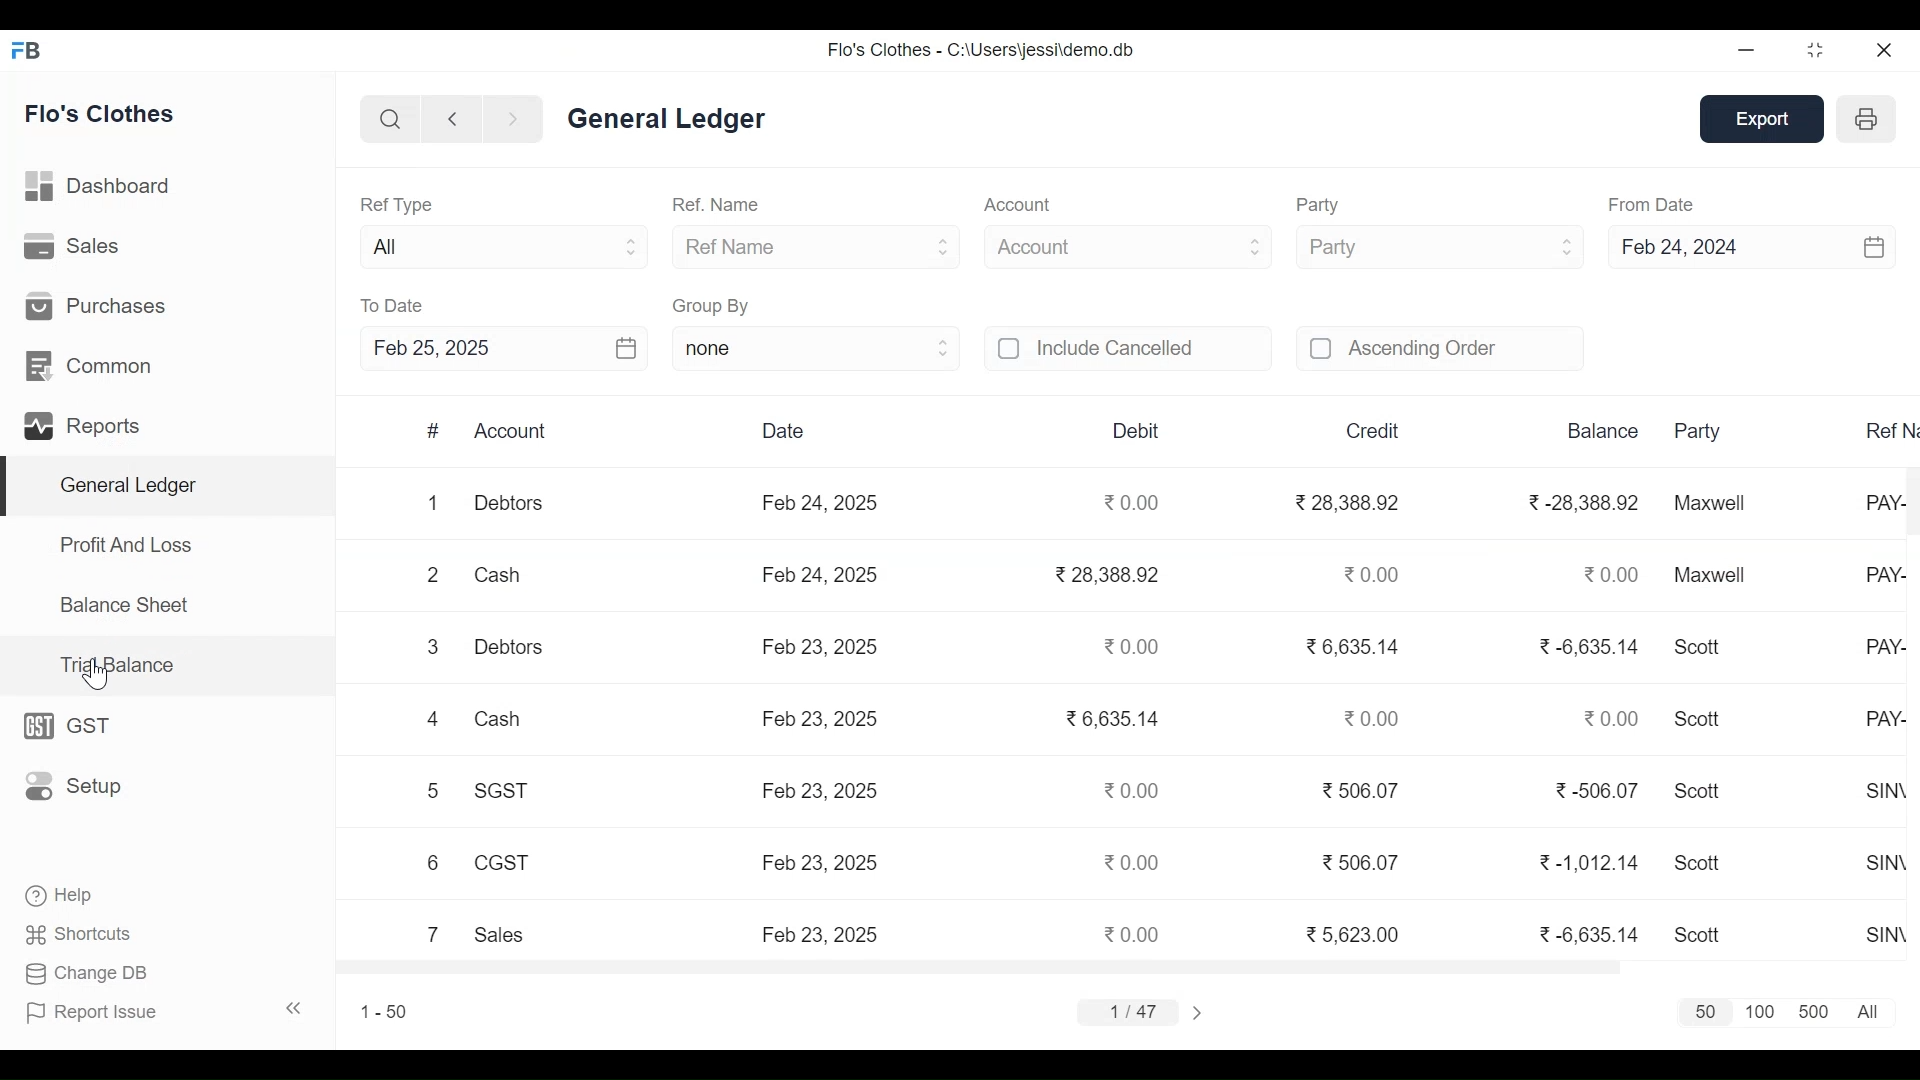 This screenshot has width=1920, height=1080. Describe the element at coordinates (129, 664) in the screenshot. I see `Trial Balance` at that location.